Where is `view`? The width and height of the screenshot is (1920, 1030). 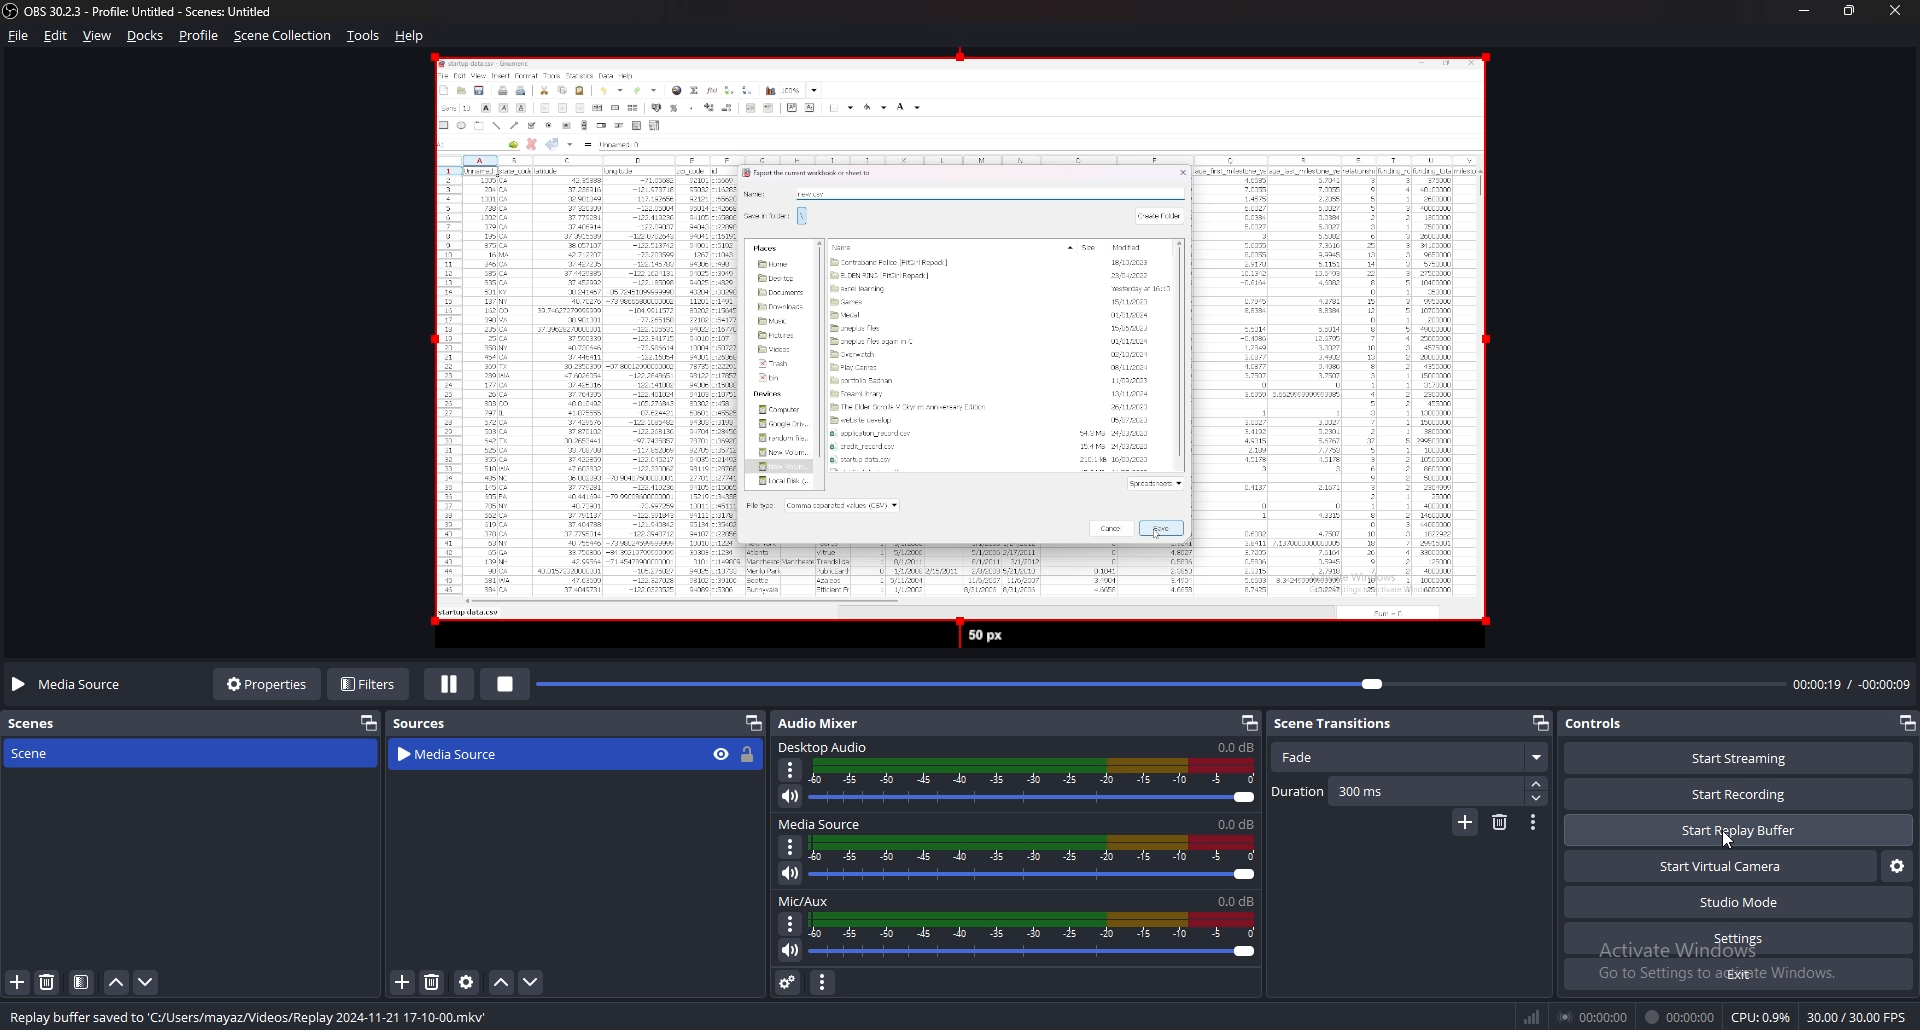
view is located at coordinates (98, 36).